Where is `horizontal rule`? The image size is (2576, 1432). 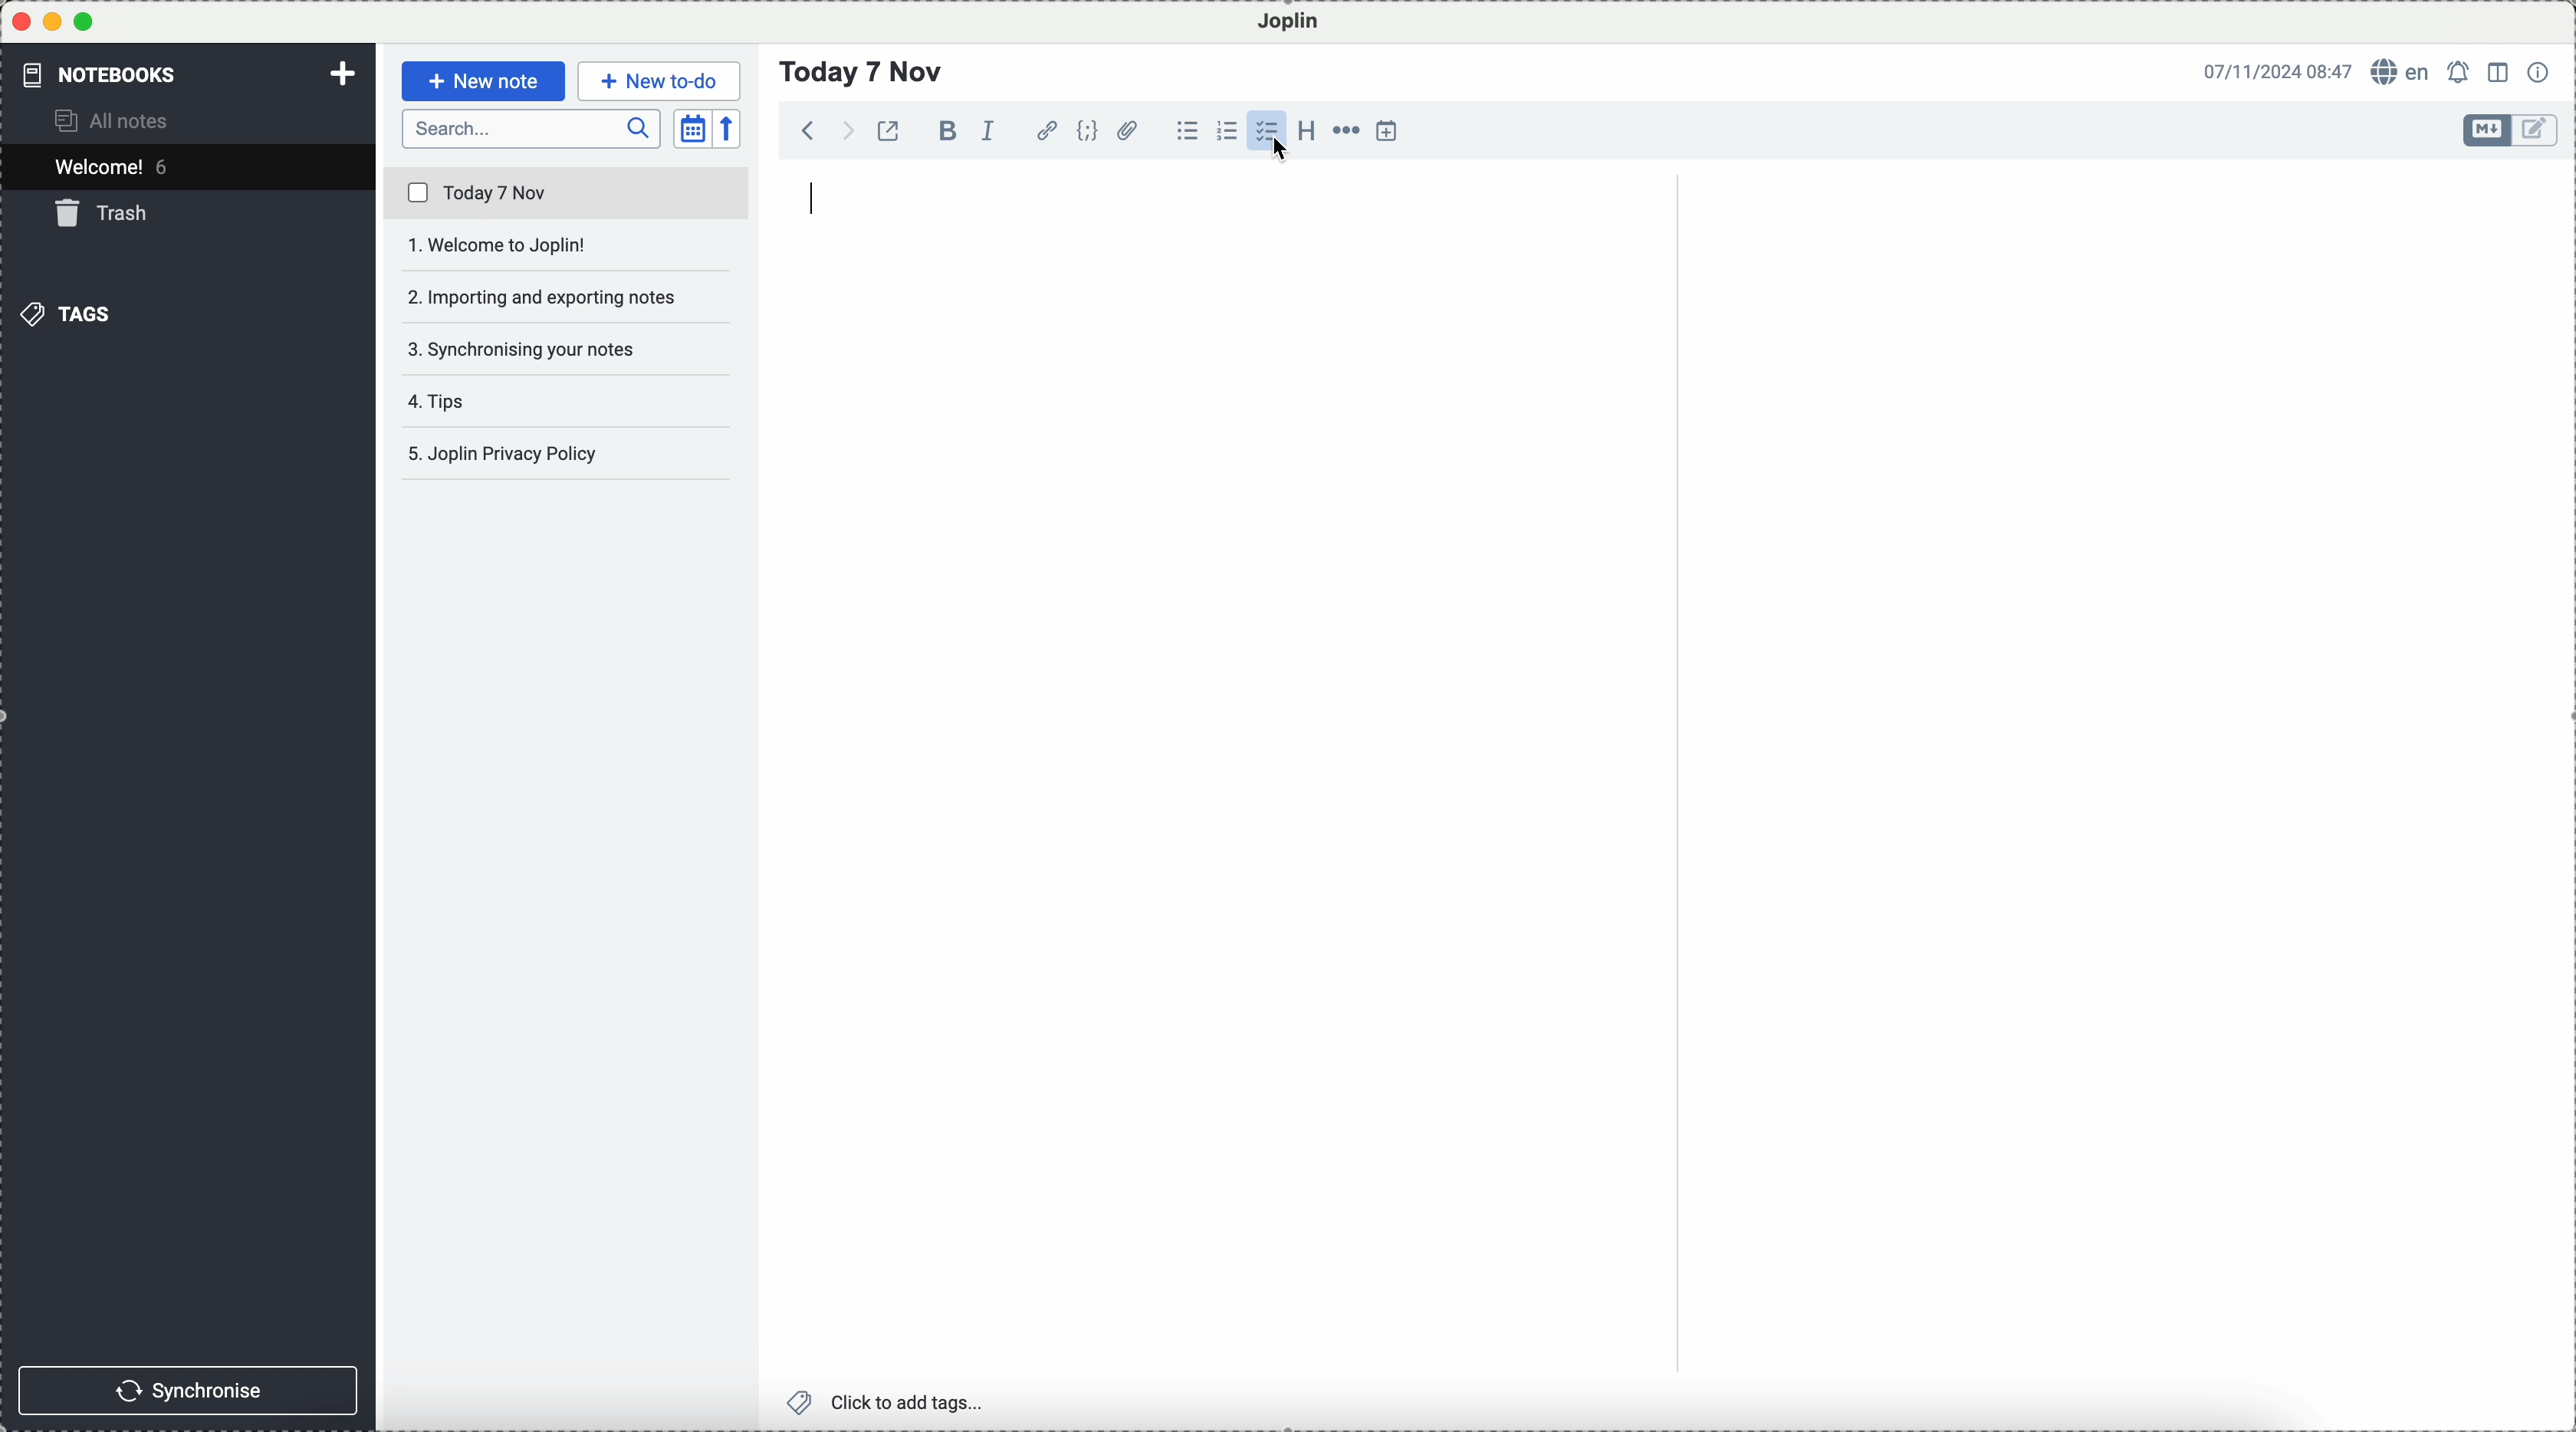
horizontal rule is located at coordinates (1345, 131).